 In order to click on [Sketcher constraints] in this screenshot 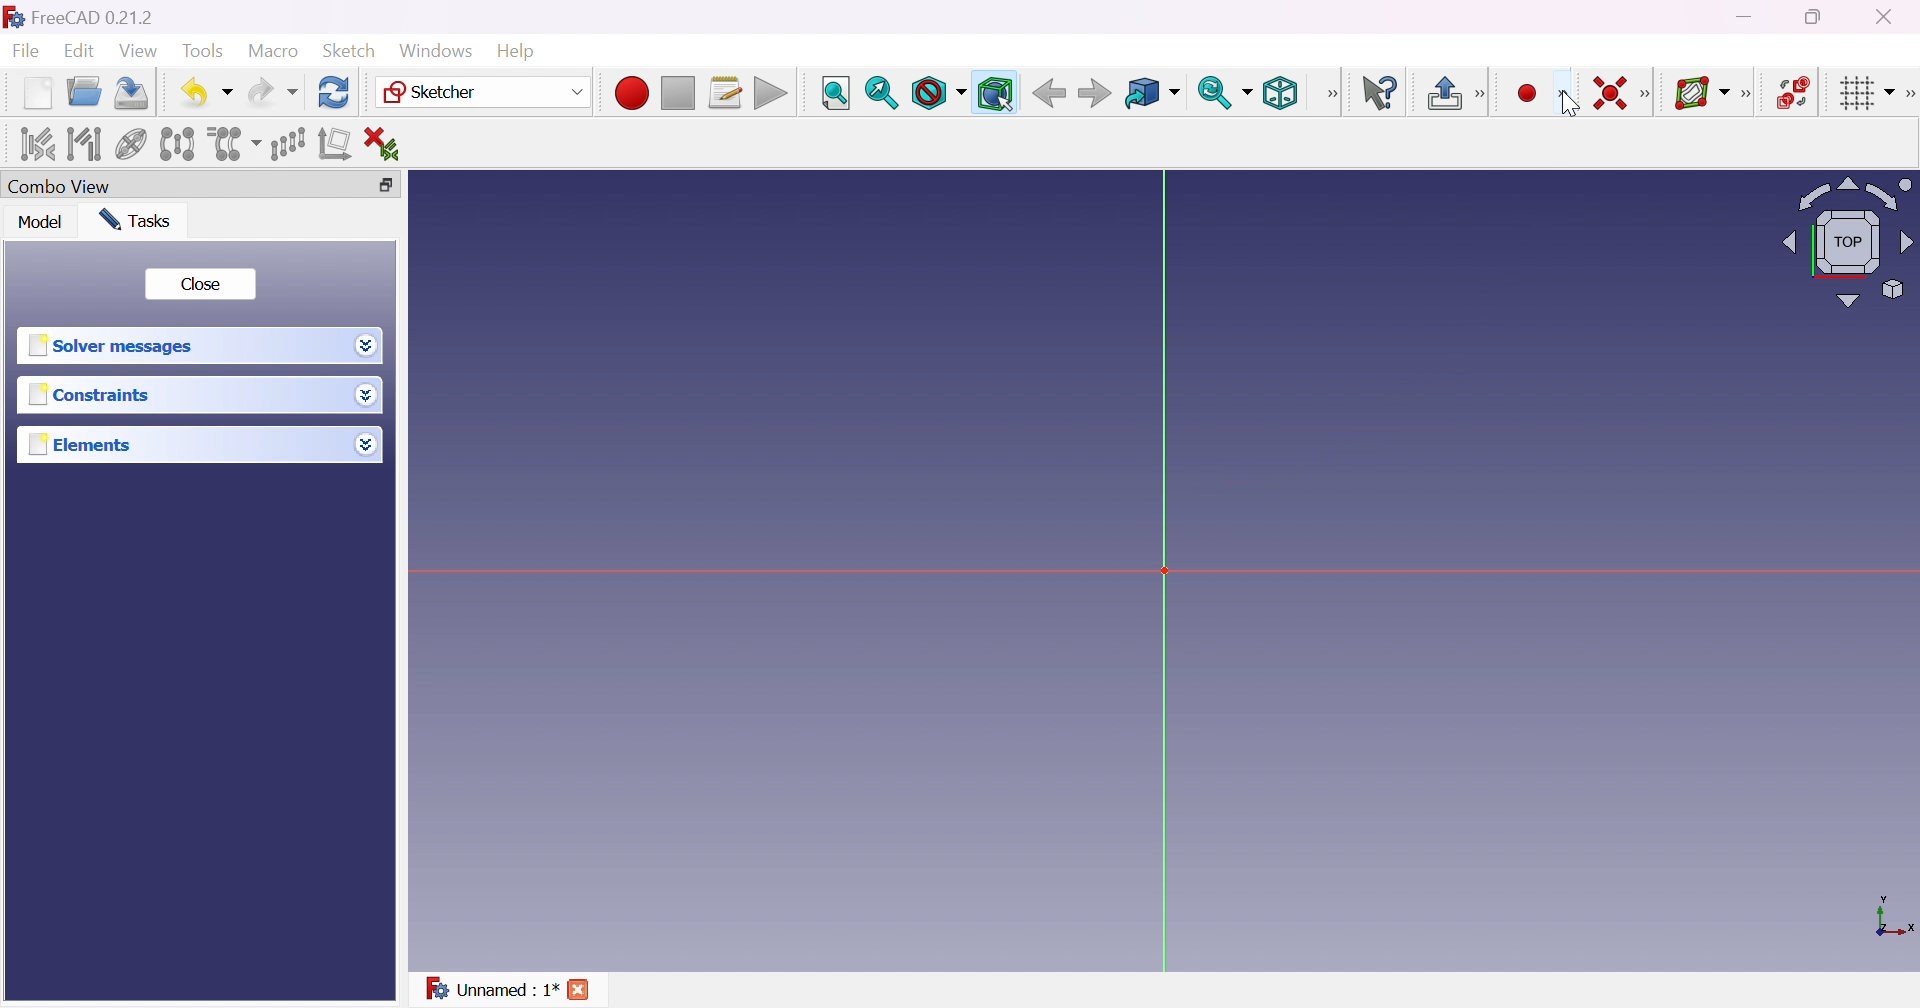, I will do `click(1648, 93)`.